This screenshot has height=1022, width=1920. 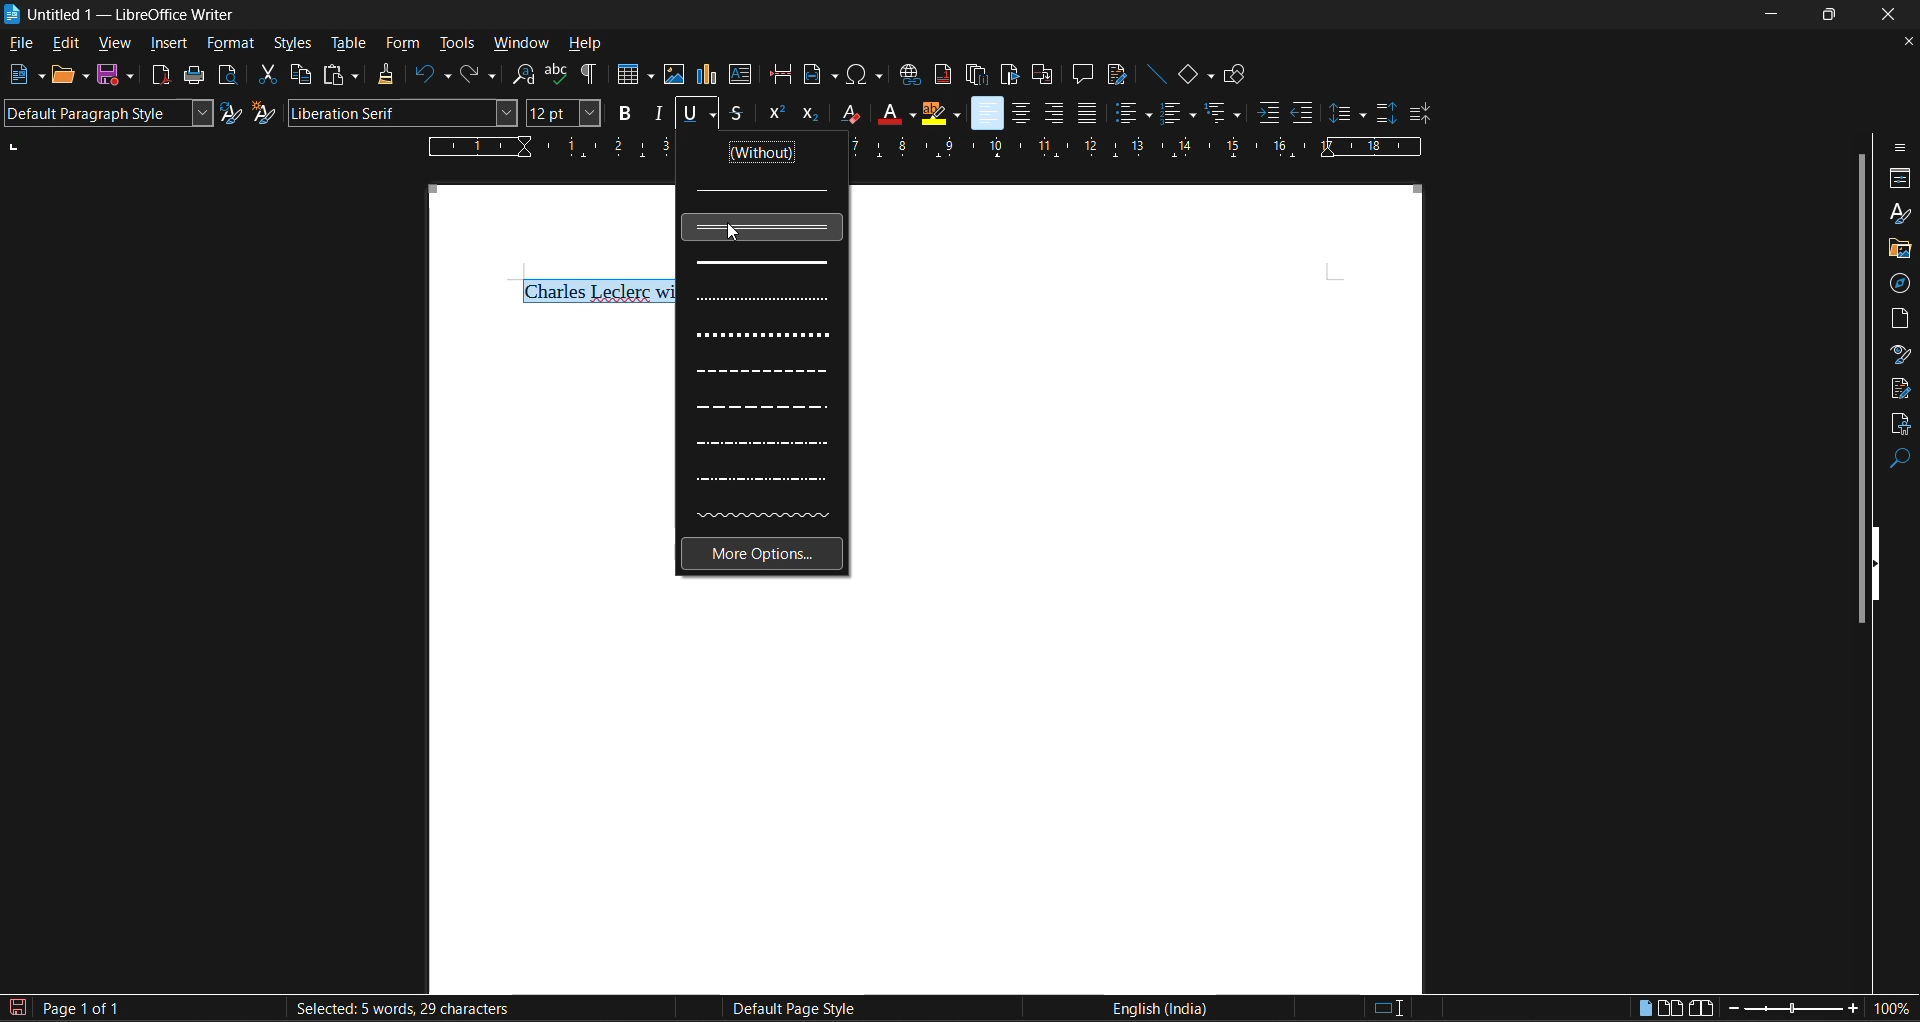 What do you see at coordinates (1157, 1007) in the screenshot?
I see `text language` at bounding box center [1157, 1007].